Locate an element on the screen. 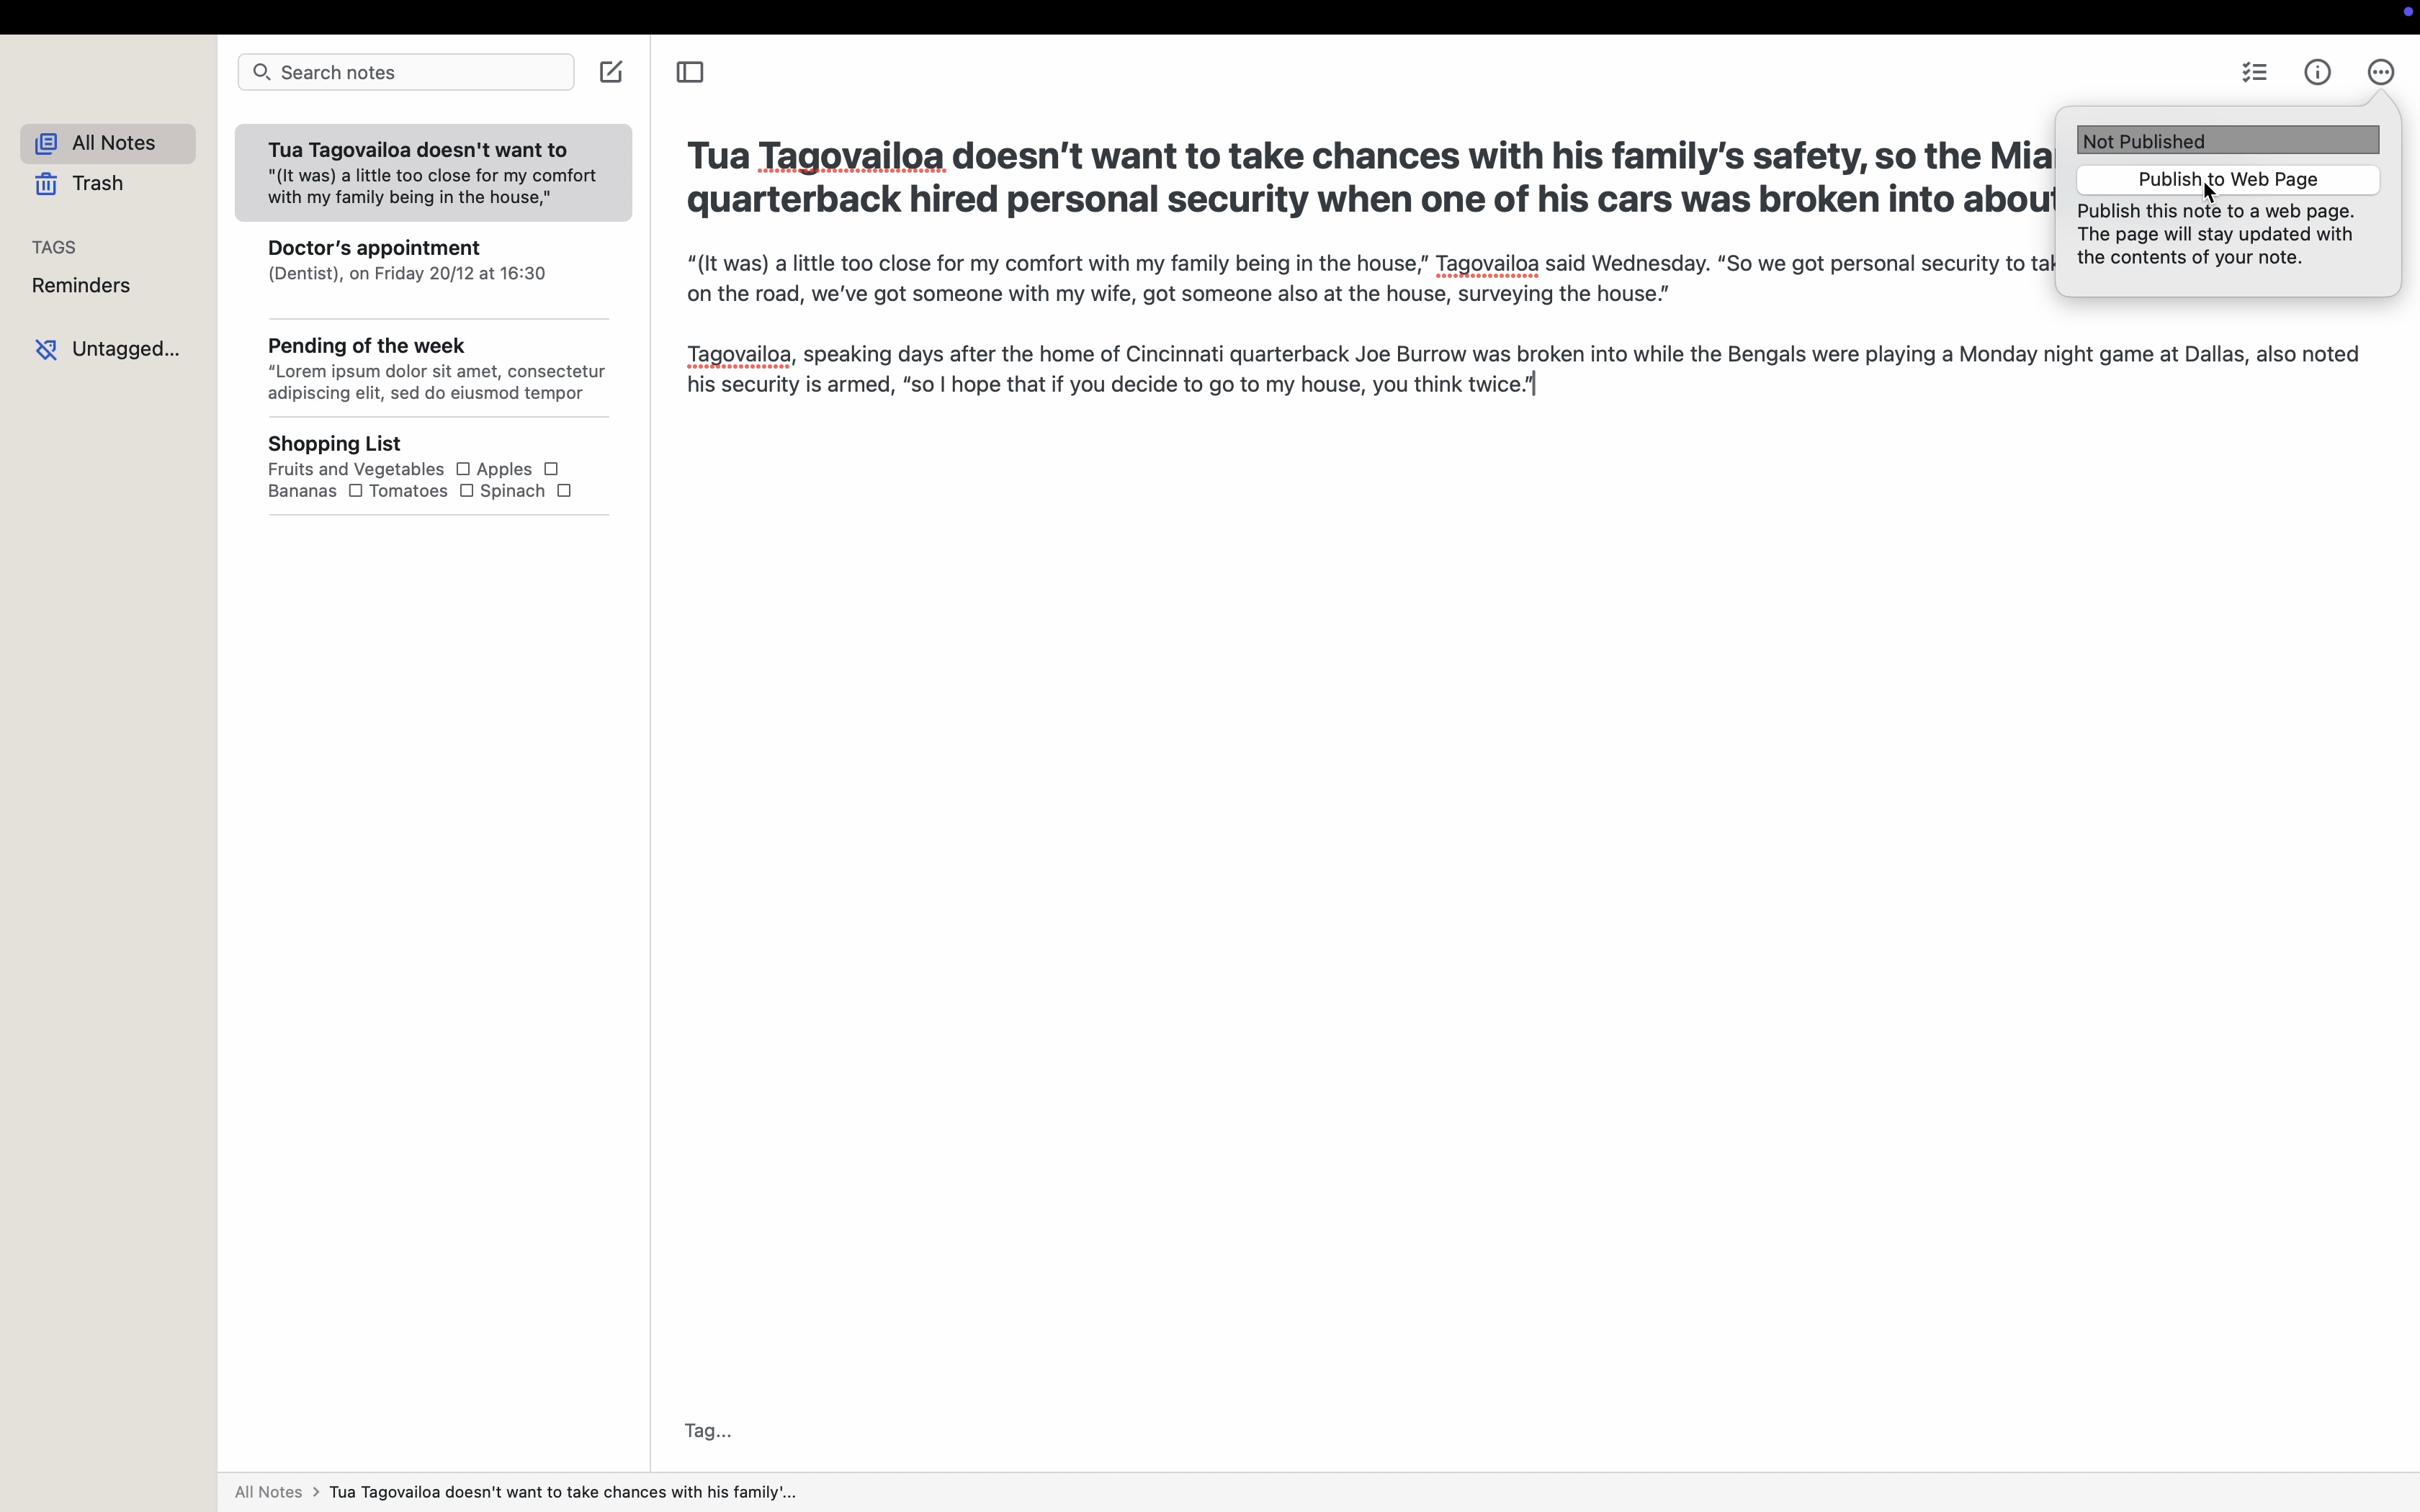  click to publish to web page is located at coordinates (2223, 179).